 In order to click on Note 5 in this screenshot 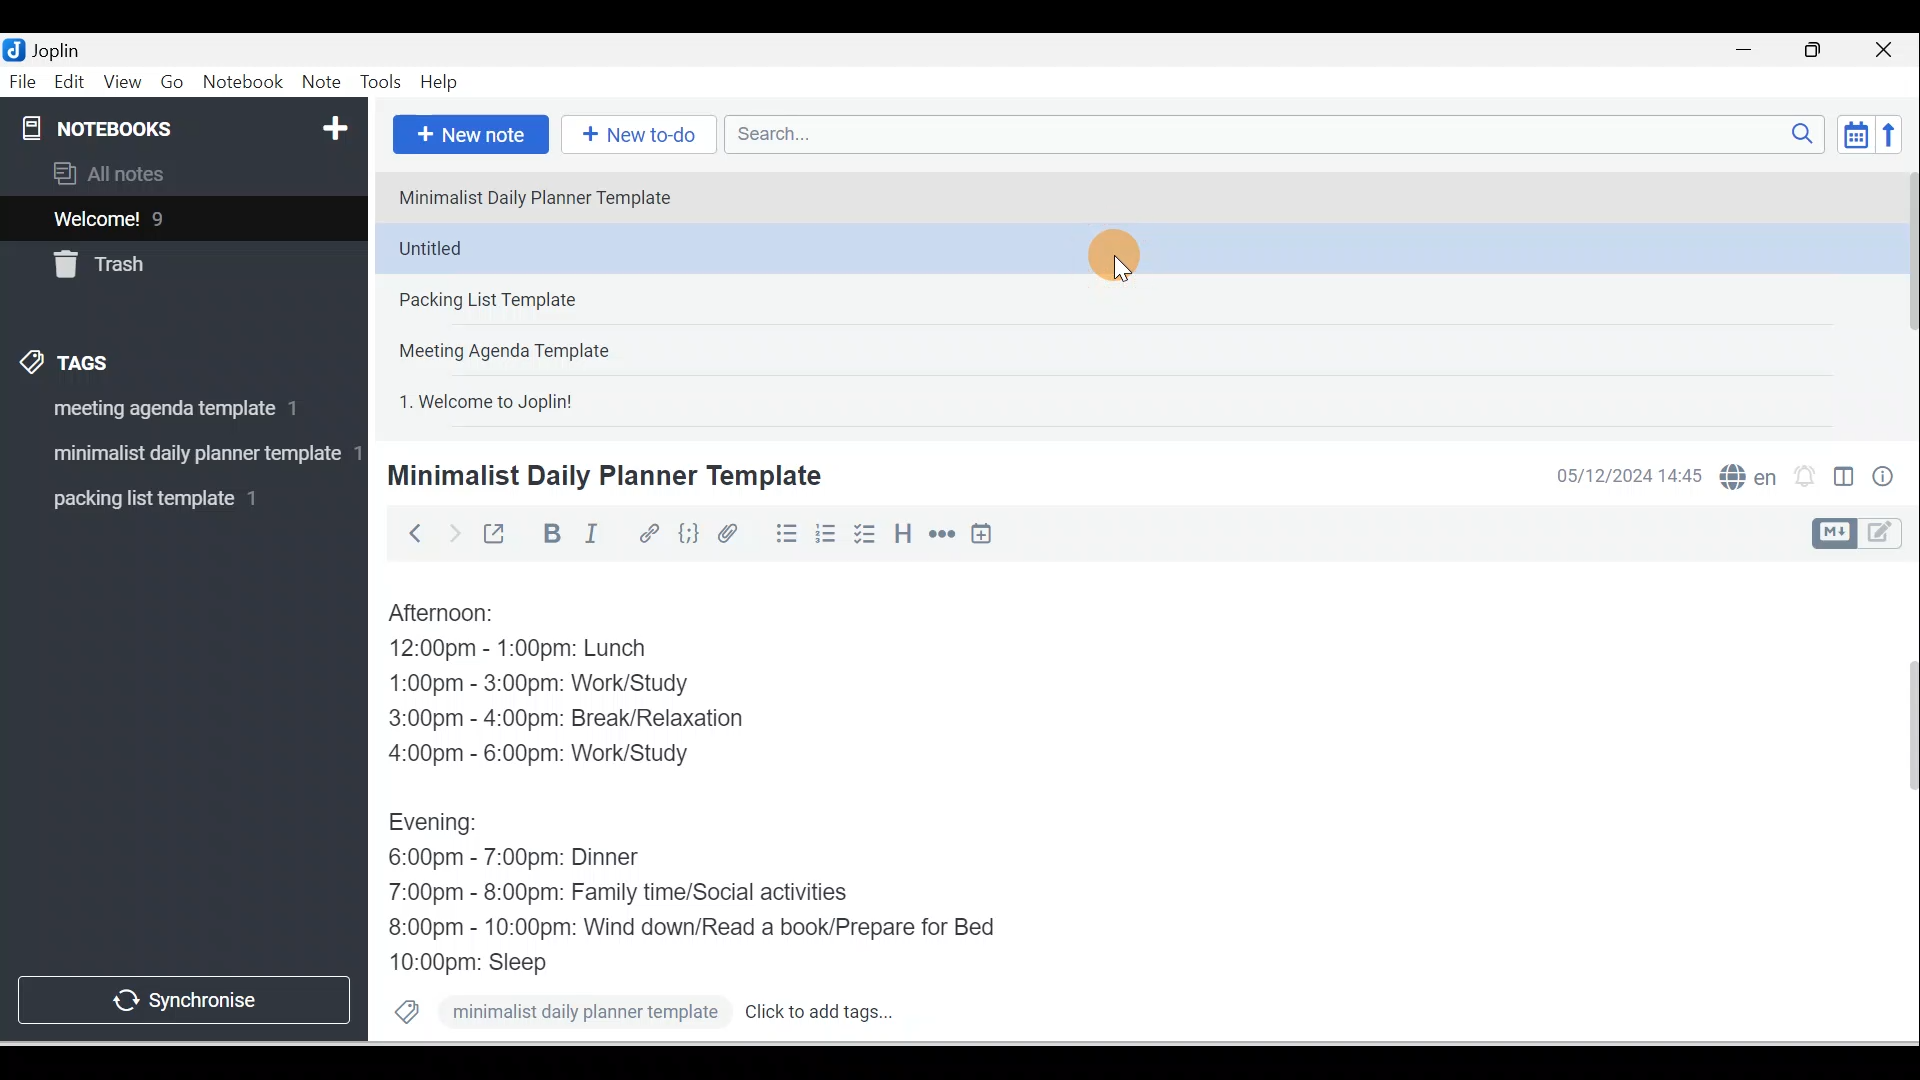, I will do `click(559, 399)`.